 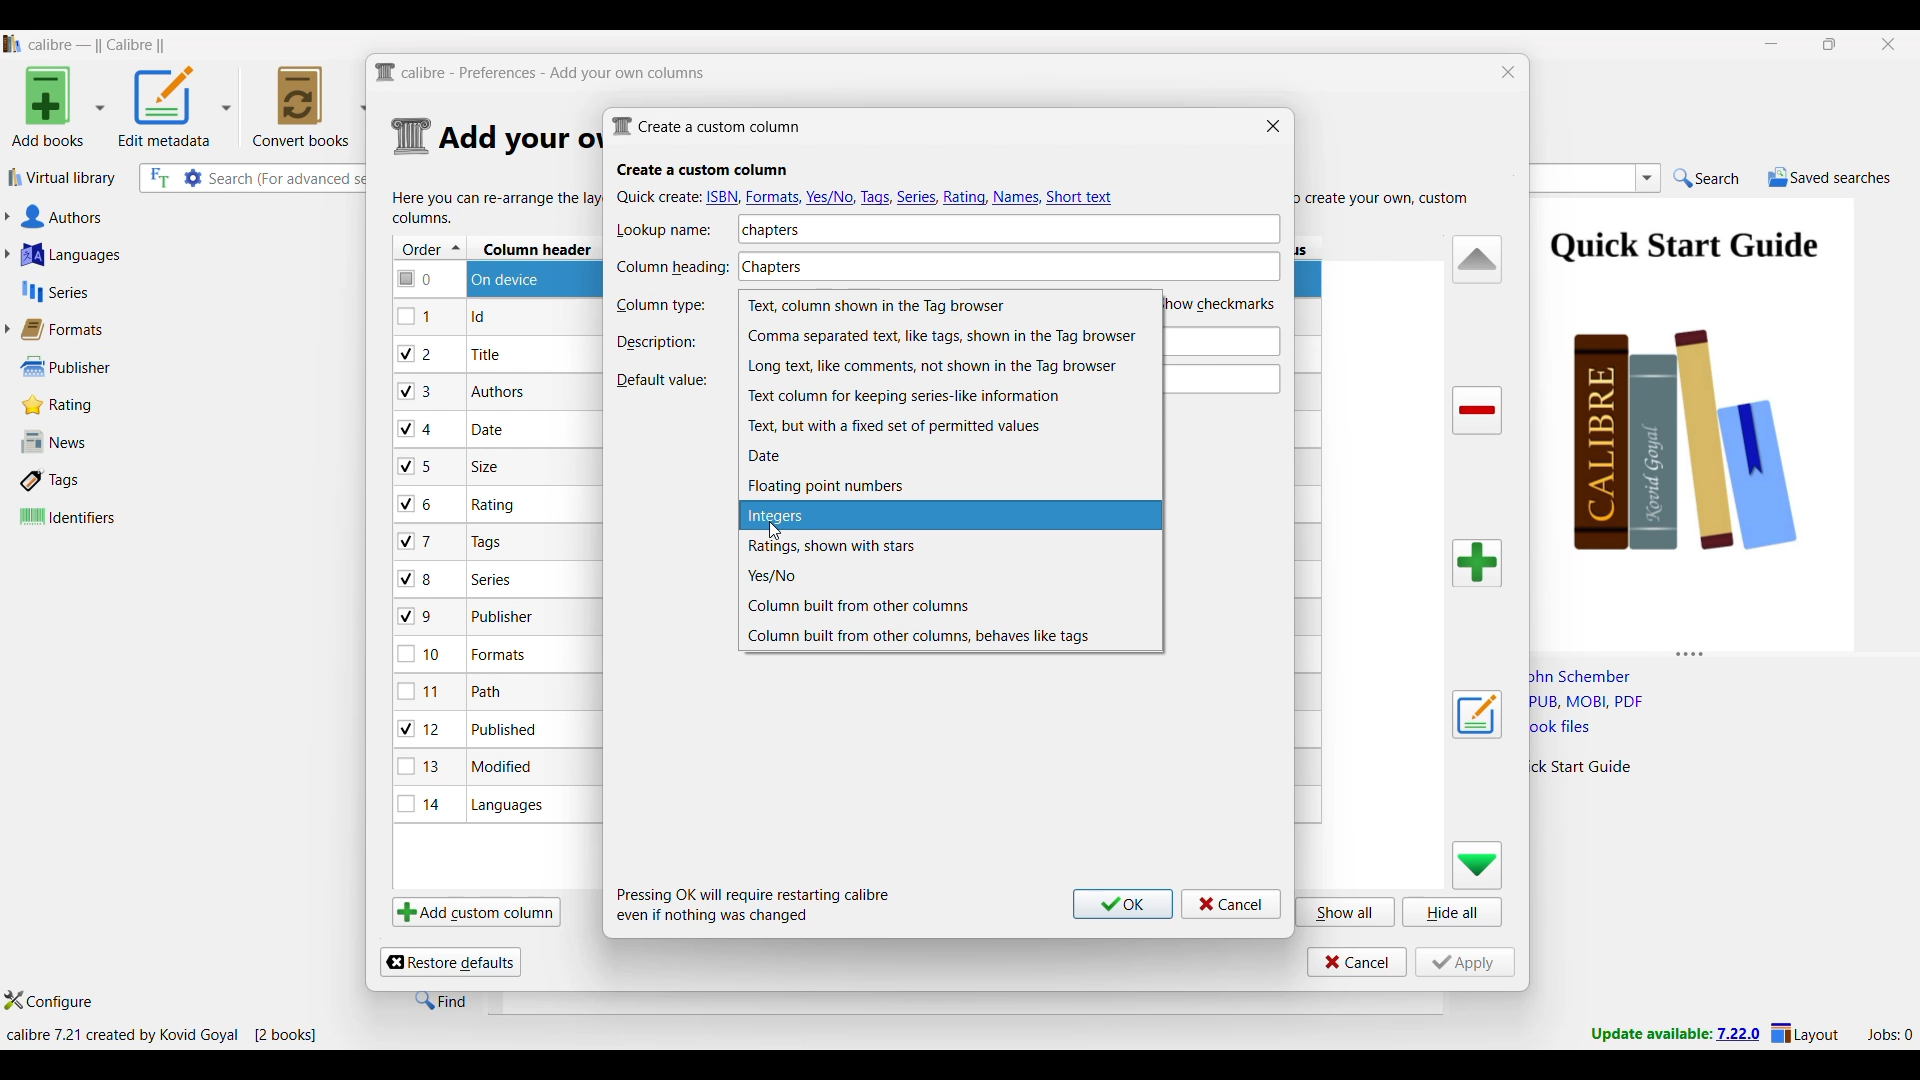 I want to click on Indicates Column heading text box, so click(x=672, y=268).